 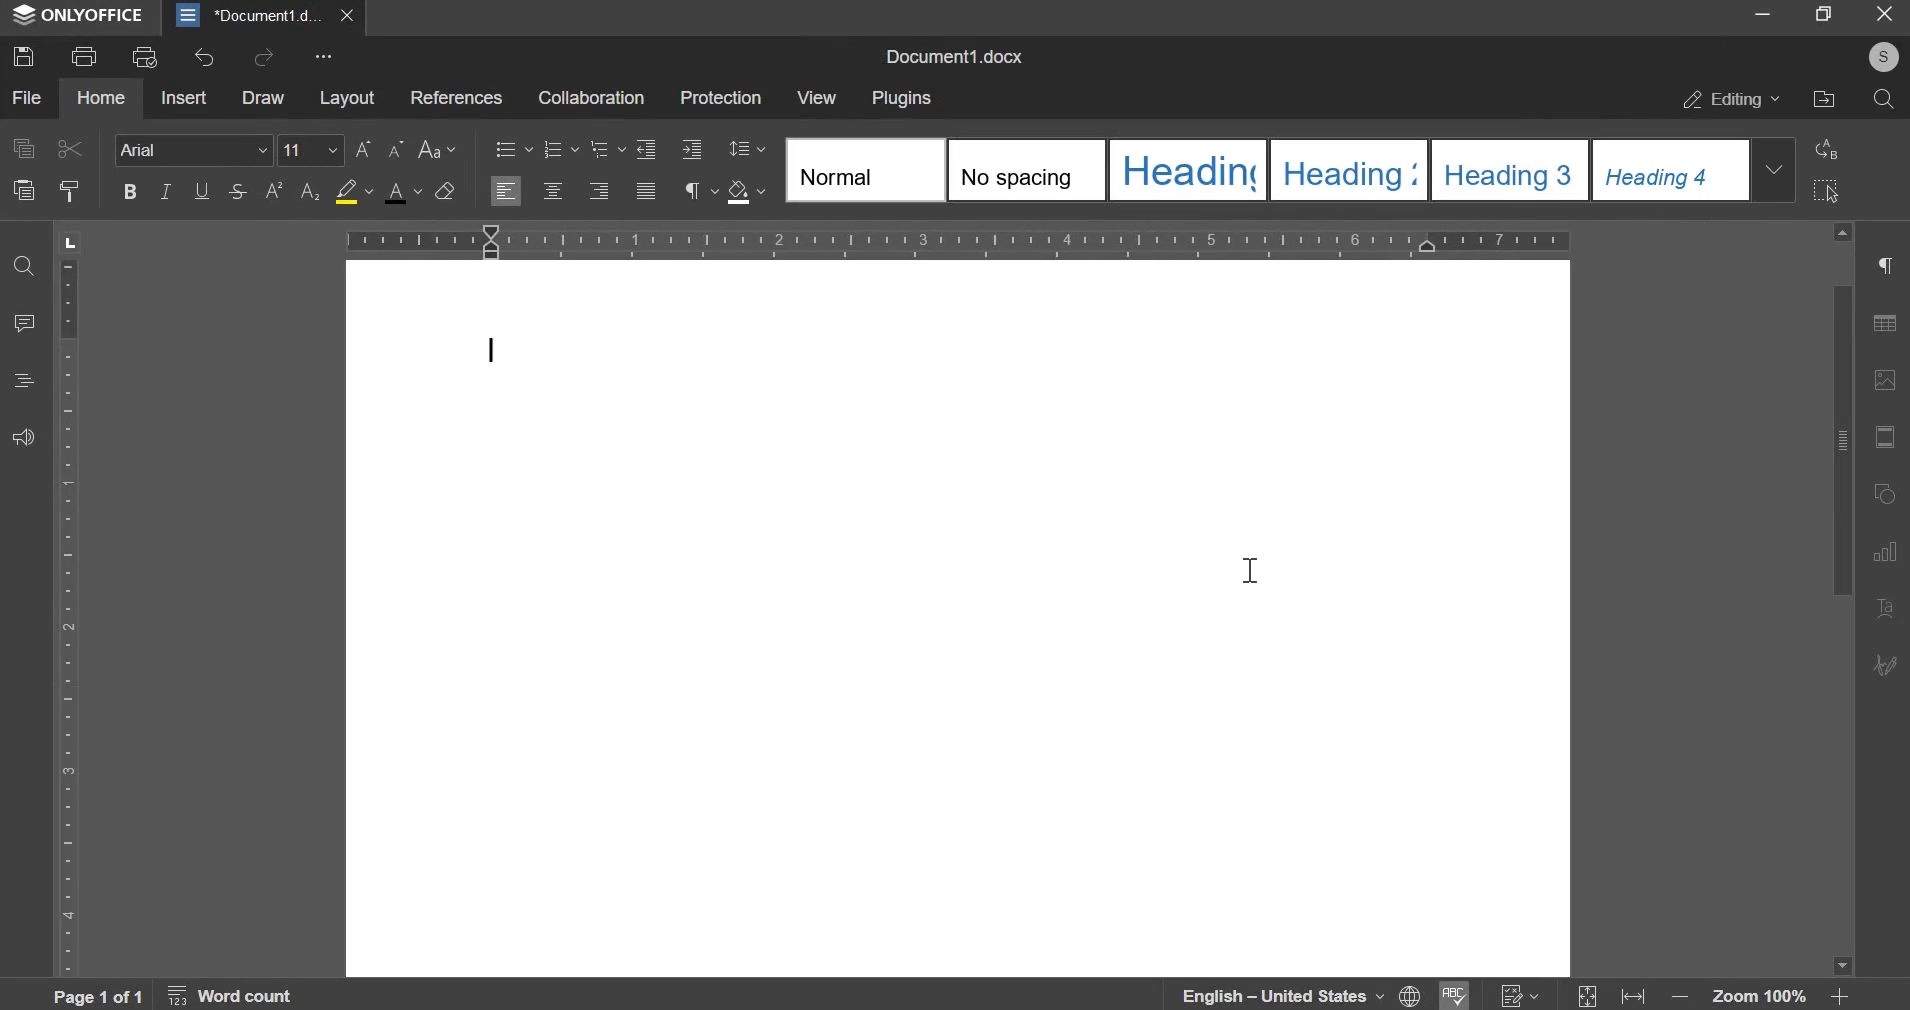 What do you see at coordinates (1883, 102) in the screenshot?
I see `search` at bounding box center [1883, 102].